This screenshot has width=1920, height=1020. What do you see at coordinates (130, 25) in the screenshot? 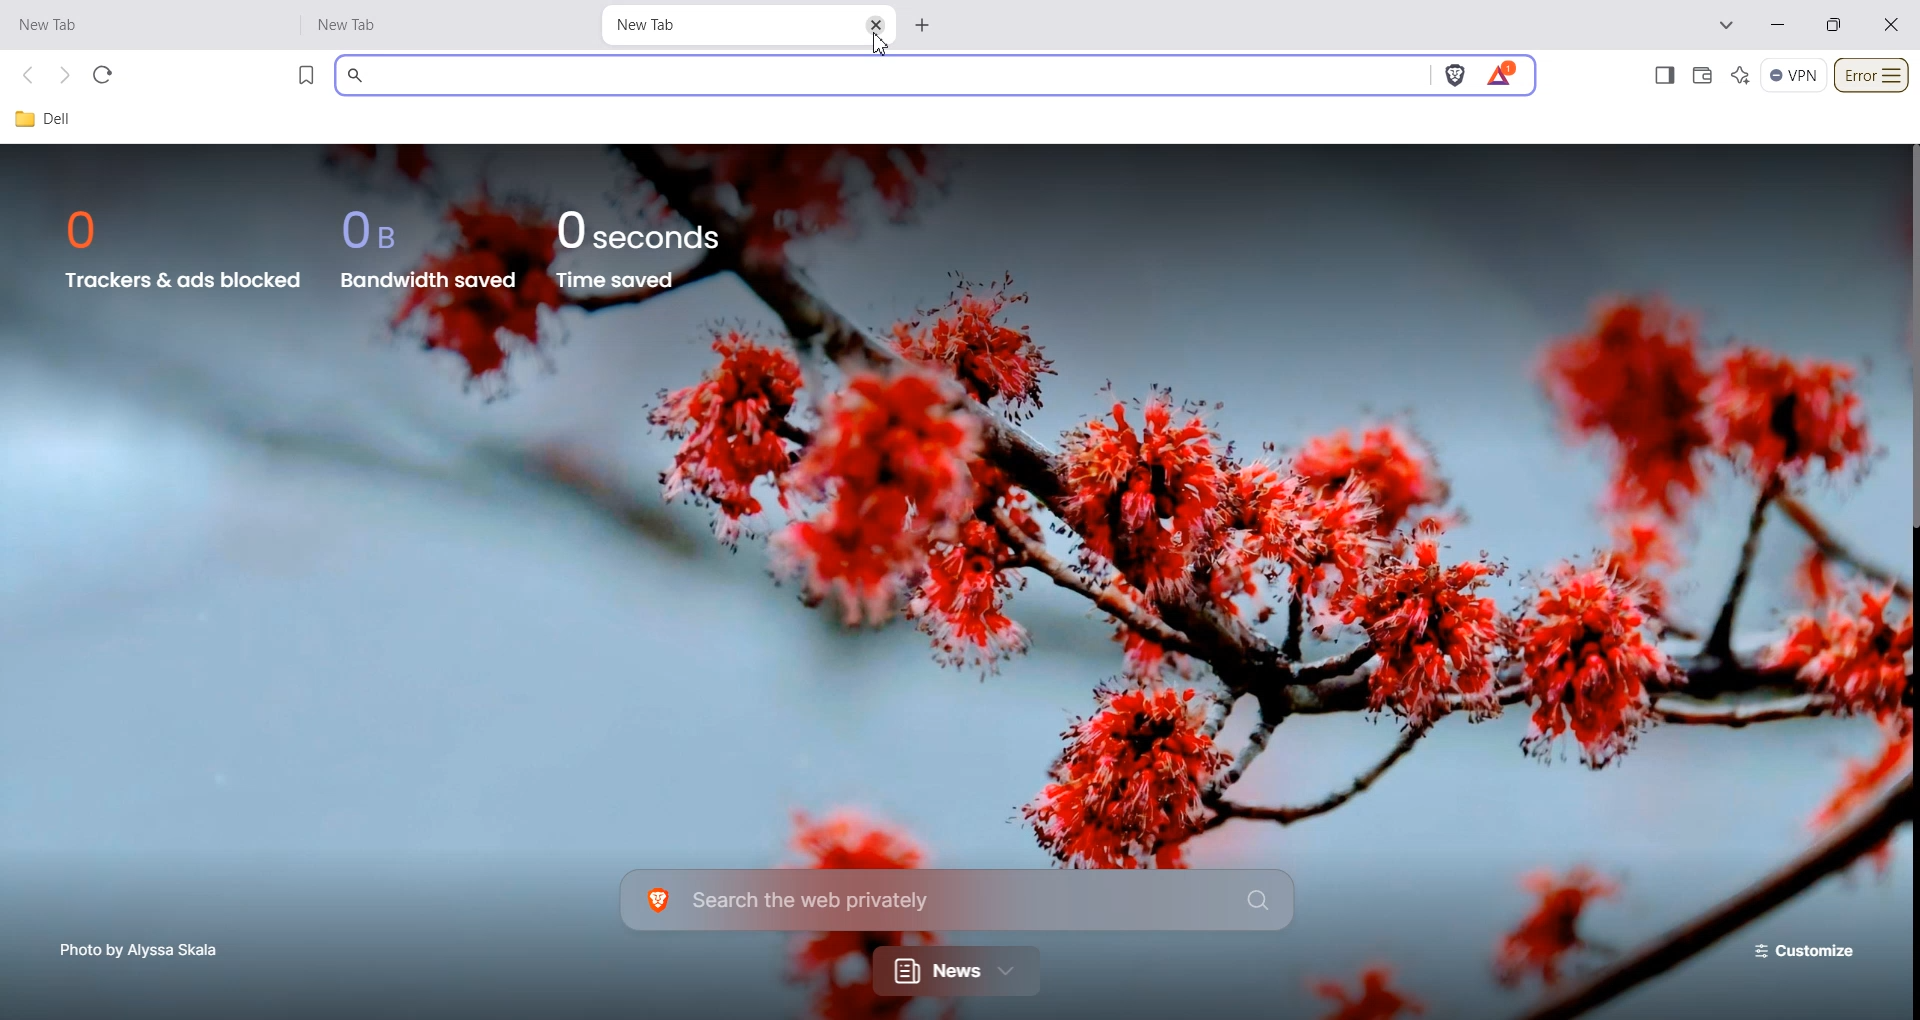
I see `New Tab` at bounding box center [130, 25].